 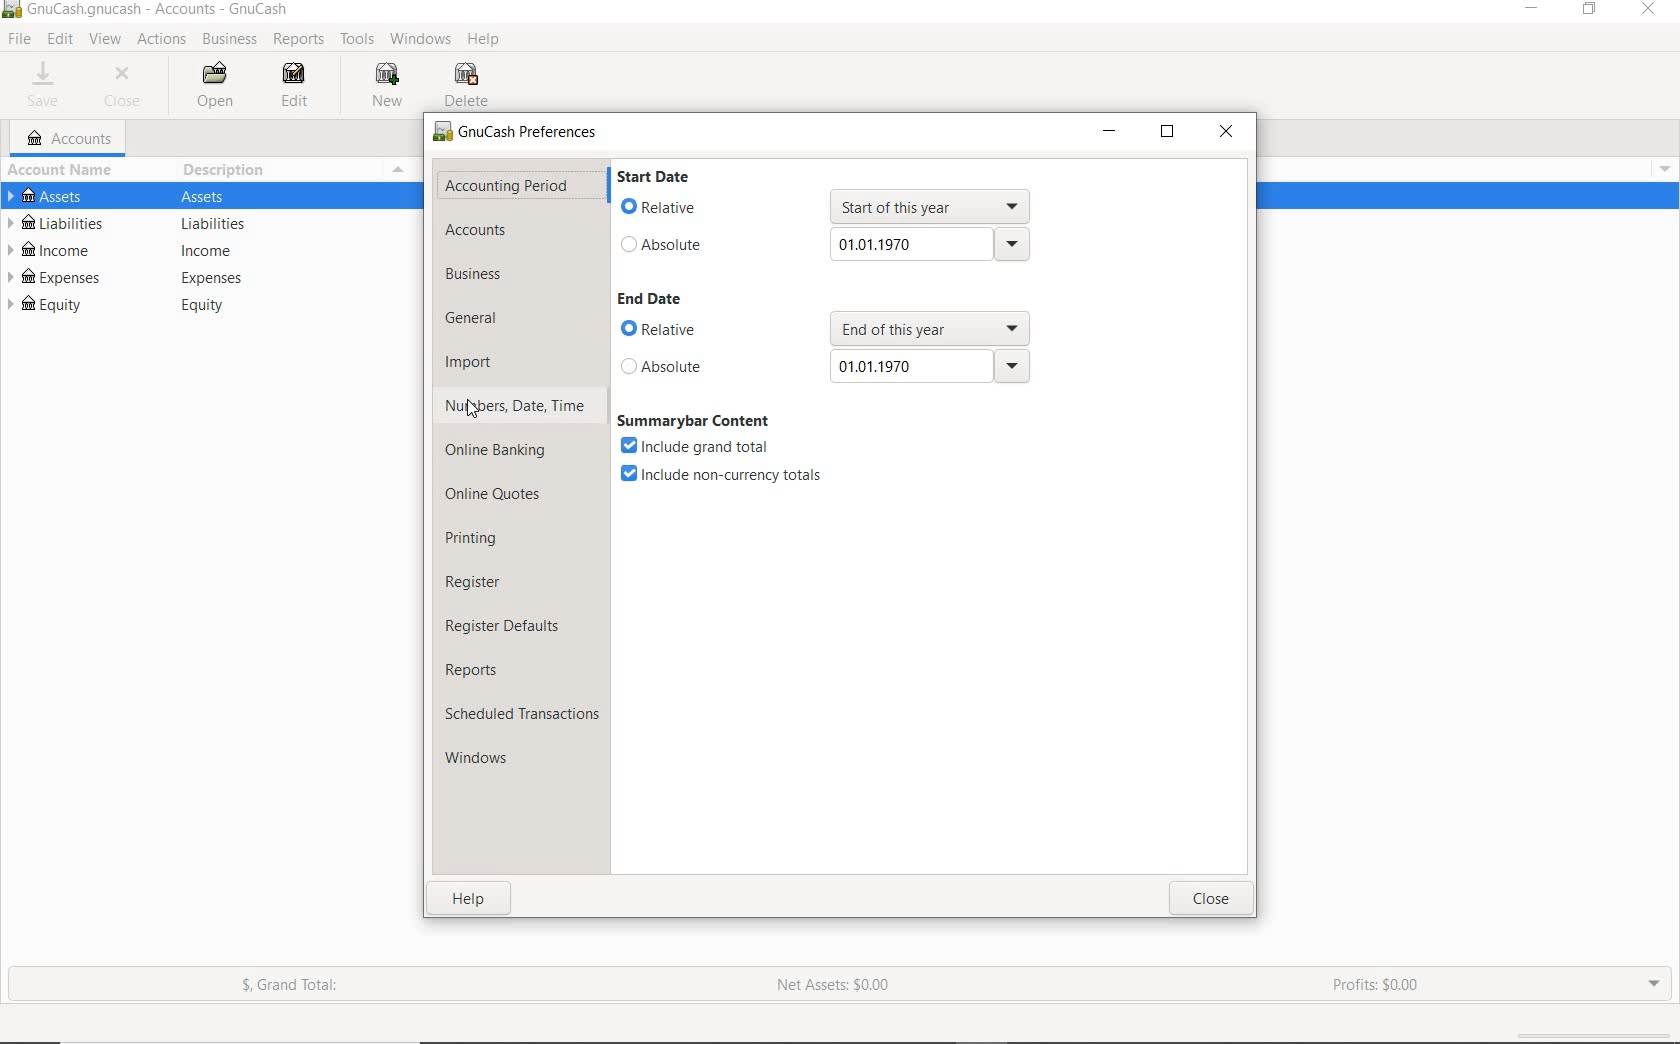 What do you see at coordinates (292, 986) in the screenshot?
I see `GRAND TOTAL` at bounding box center [292, 986].